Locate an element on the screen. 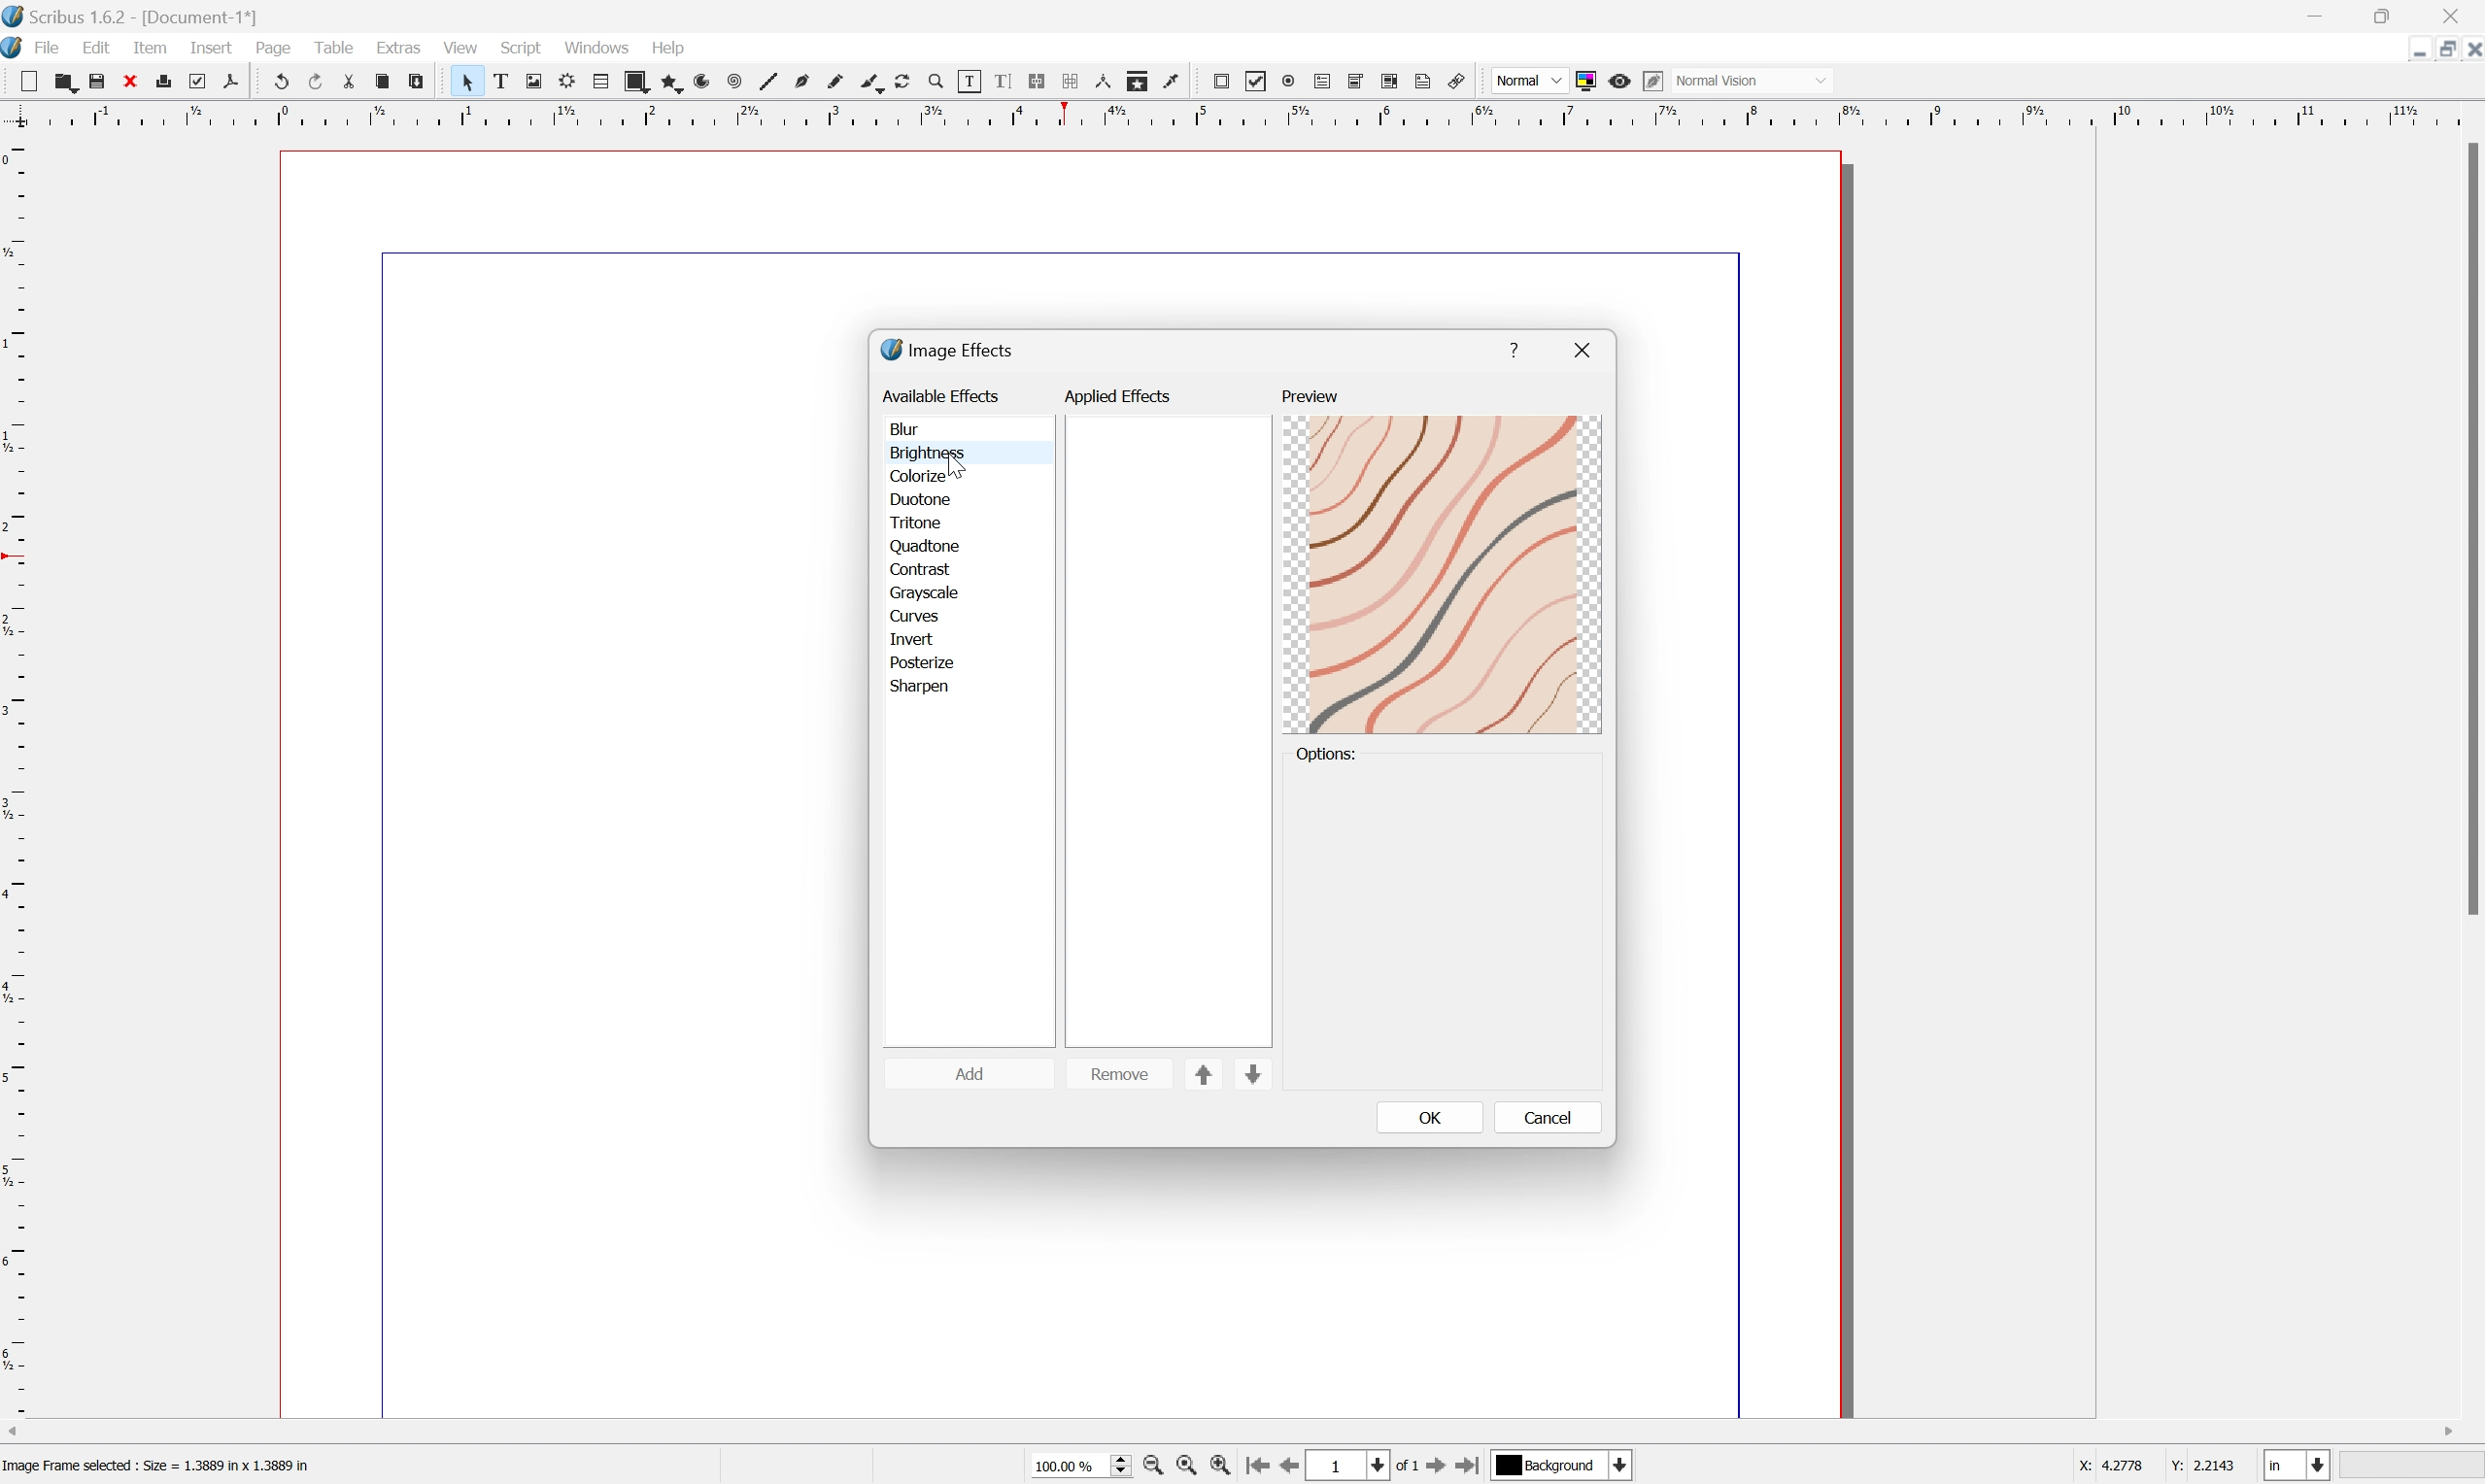 The height and width of the screenshot is (1484, 2485). Measurements is located at coordinates (1109, 81).